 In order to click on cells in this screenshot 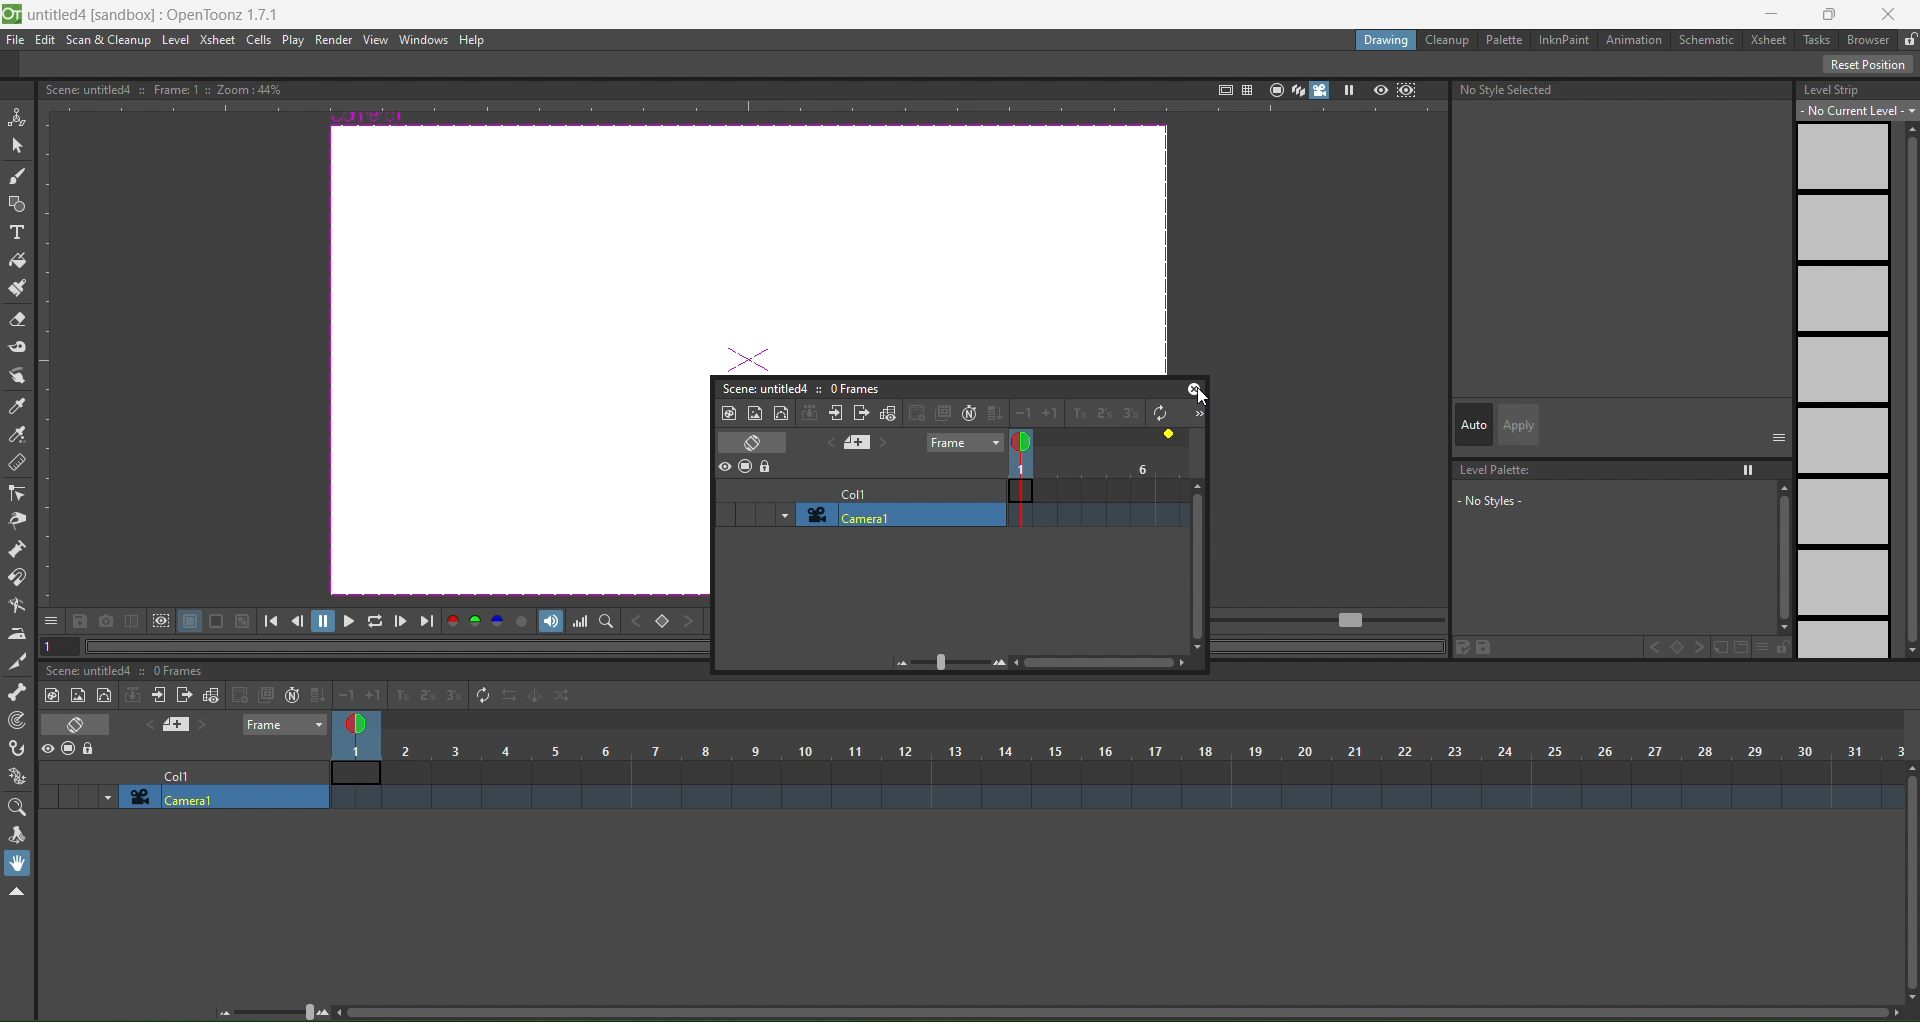, I will do `click(260, 39)`.